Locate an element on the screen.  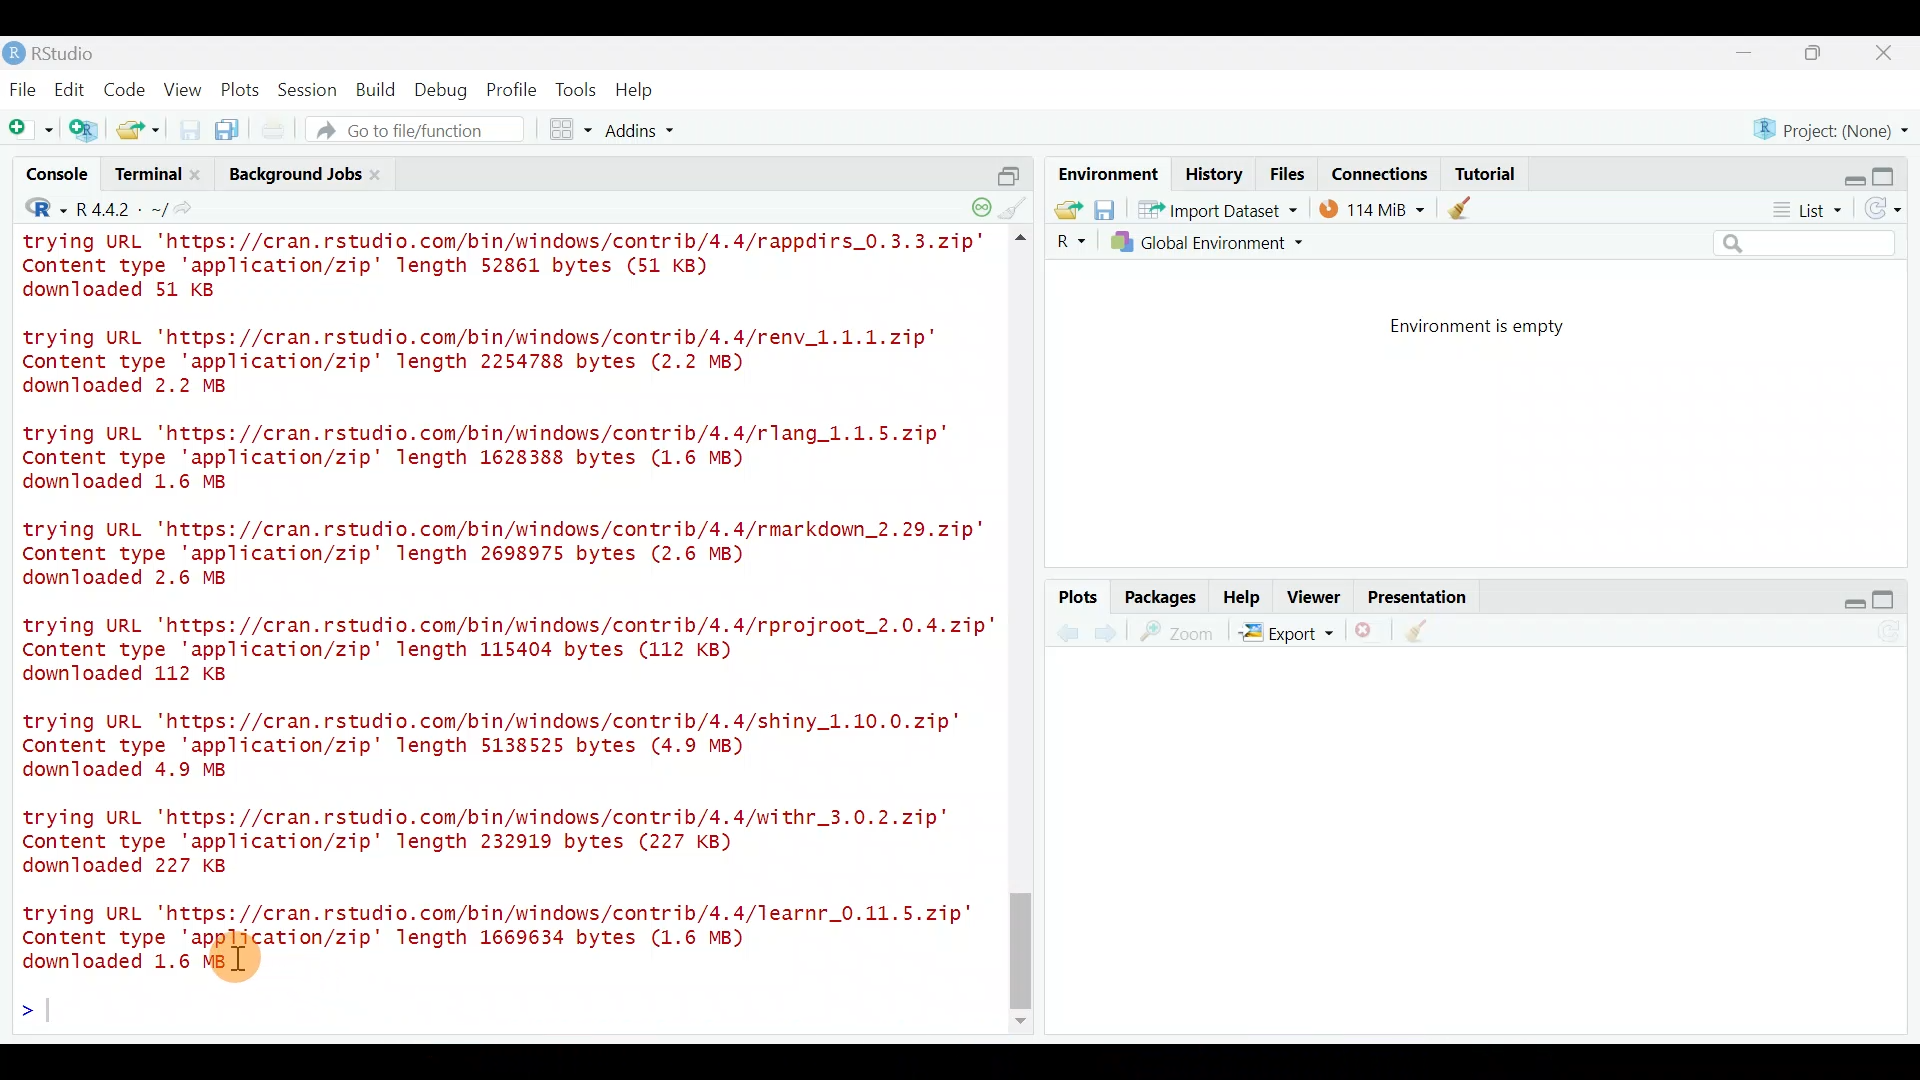
Refresh list of objects in the environment is located at coordinates (1890, 211).